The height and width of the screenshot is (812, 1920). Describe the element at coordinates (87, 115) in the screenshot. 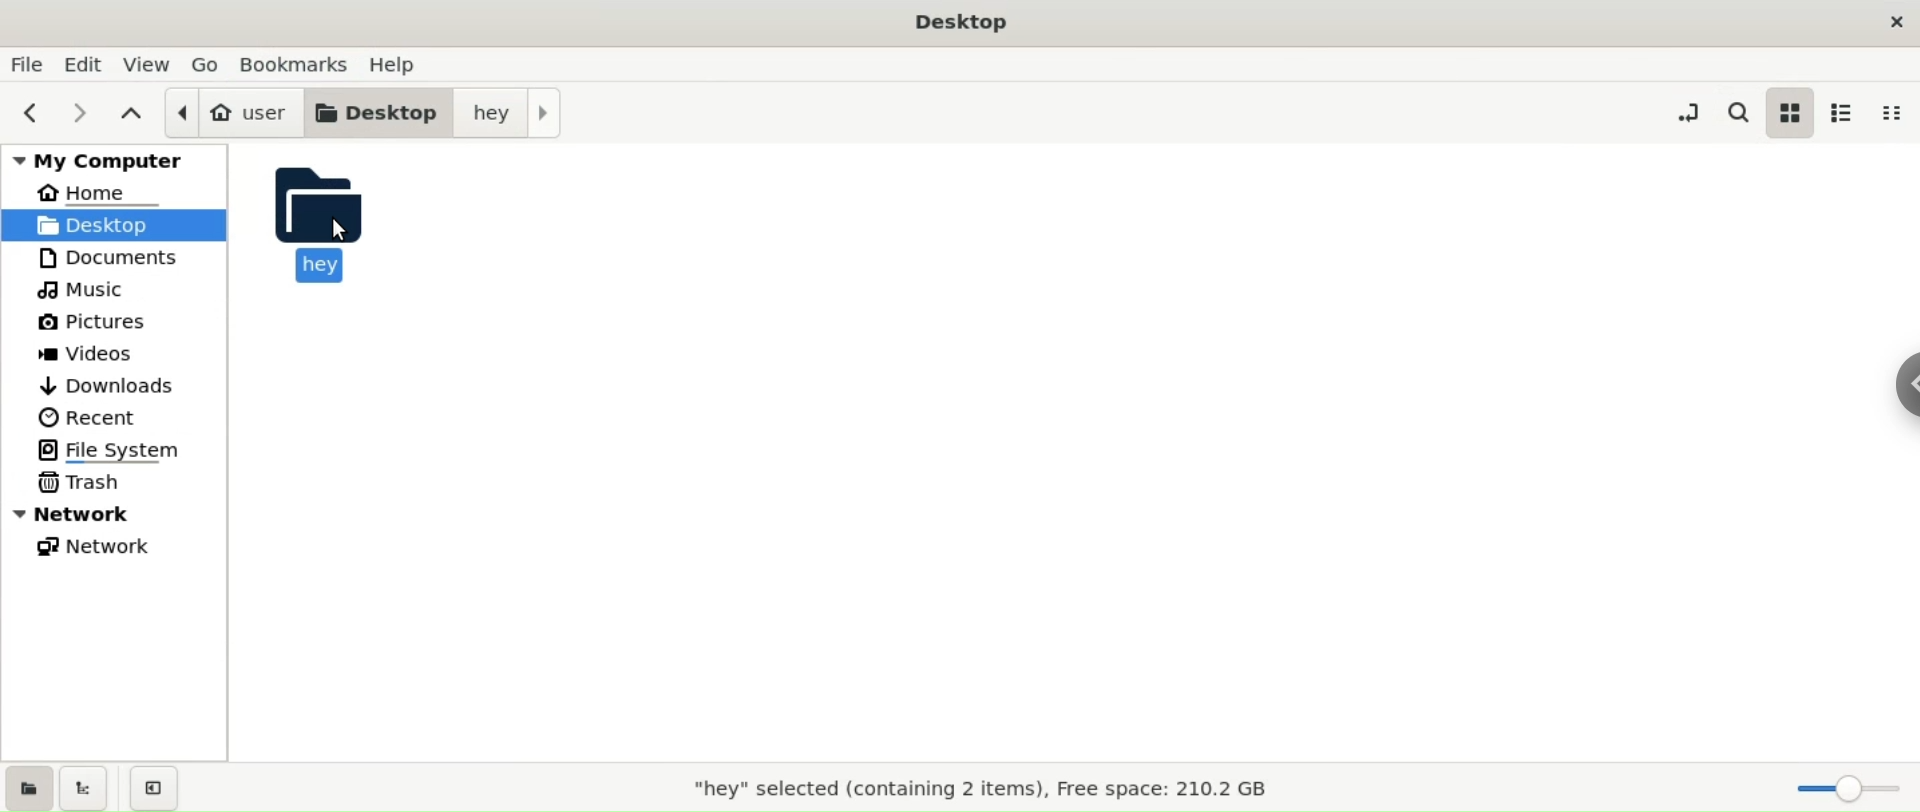

I see `next` at that location.